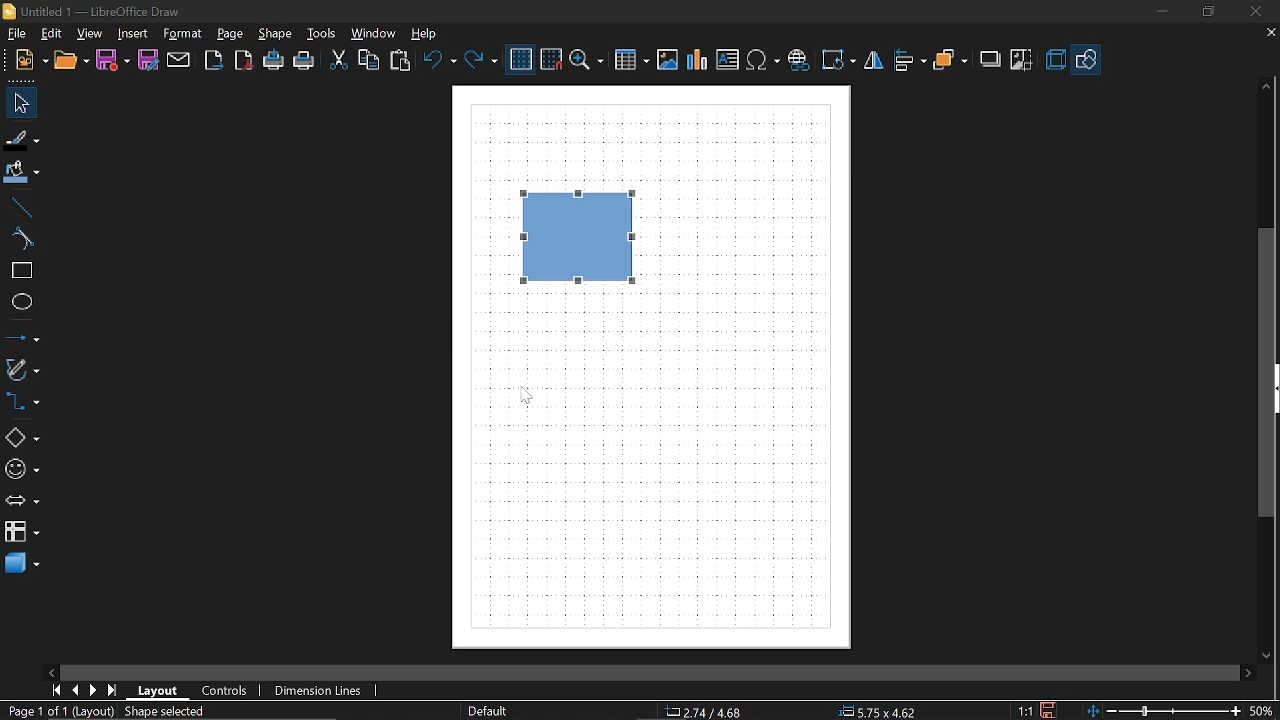 This screenshot has height=720, width=1280. What do you see at coordinates (22, 501) in the screenshot?
I see `arrows` at bounding box center [22, 501].